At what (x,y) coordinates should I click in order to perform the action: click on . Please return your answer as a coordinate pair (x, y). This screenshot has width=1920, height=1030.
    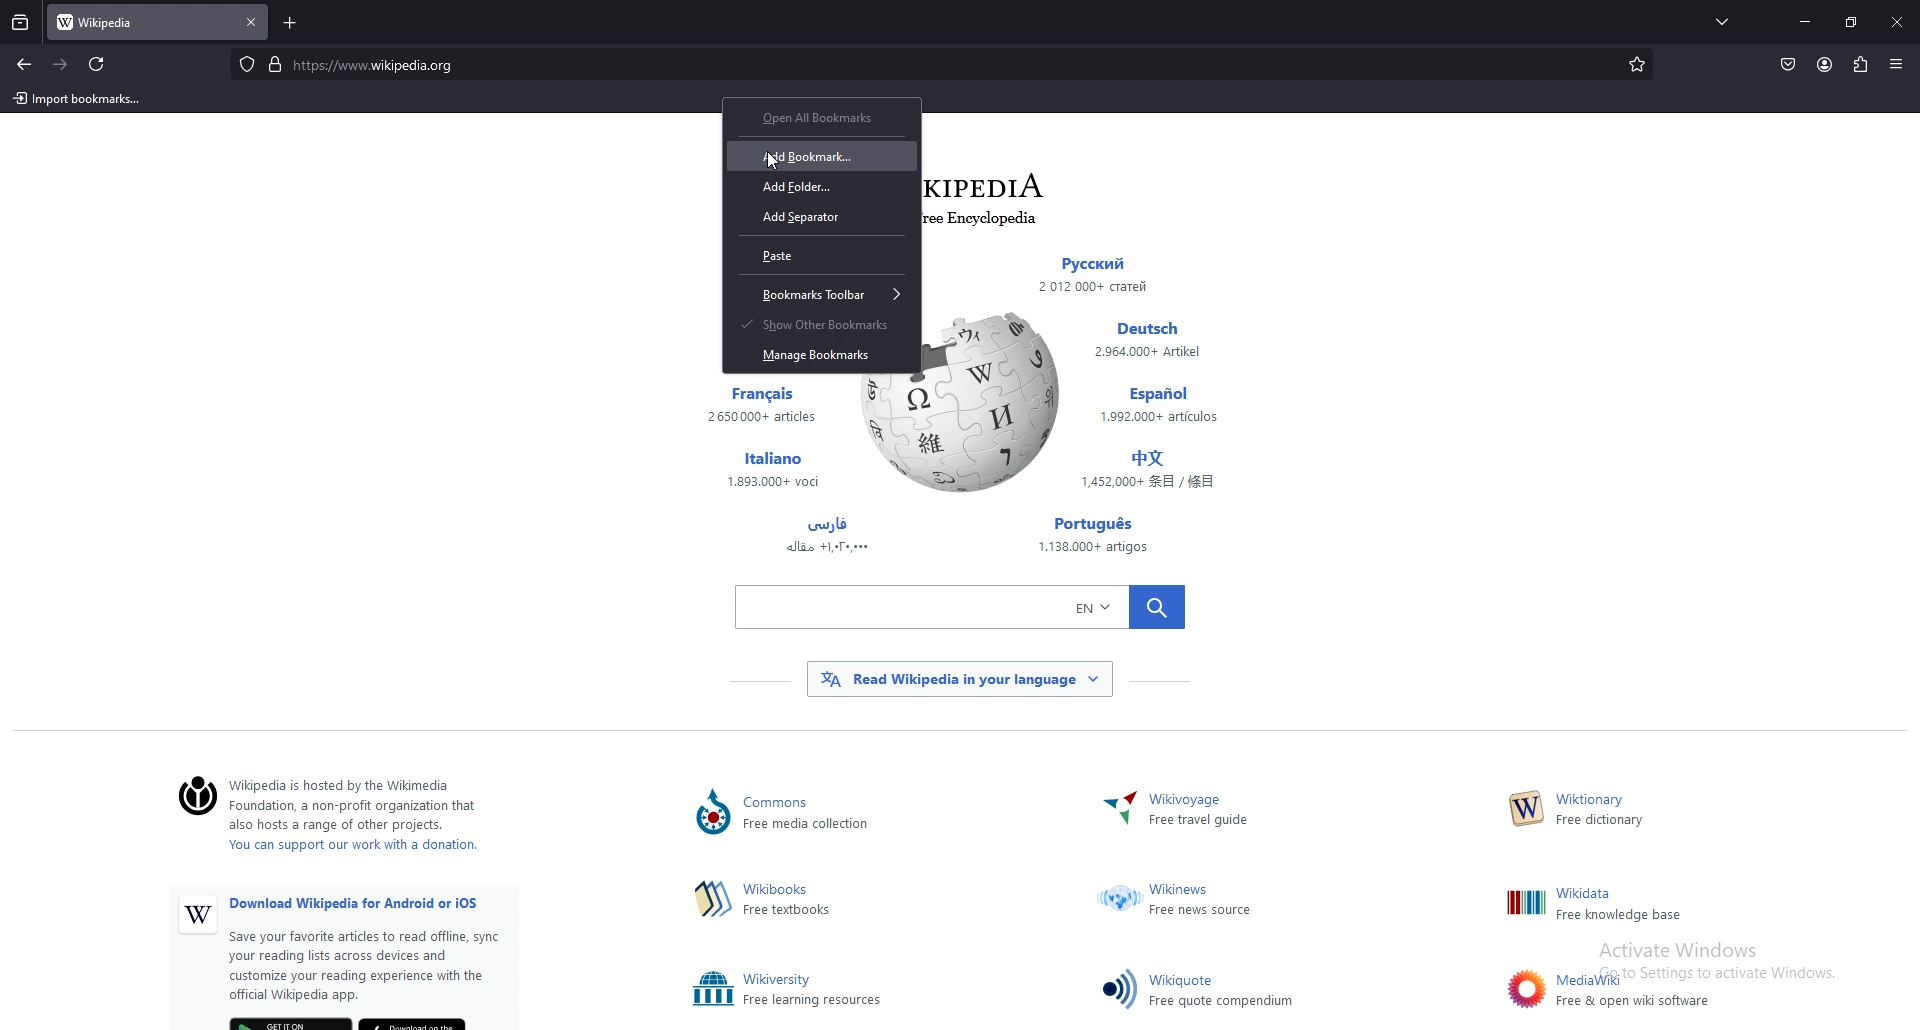
    Looking at the image, I should click on (1116, 811).